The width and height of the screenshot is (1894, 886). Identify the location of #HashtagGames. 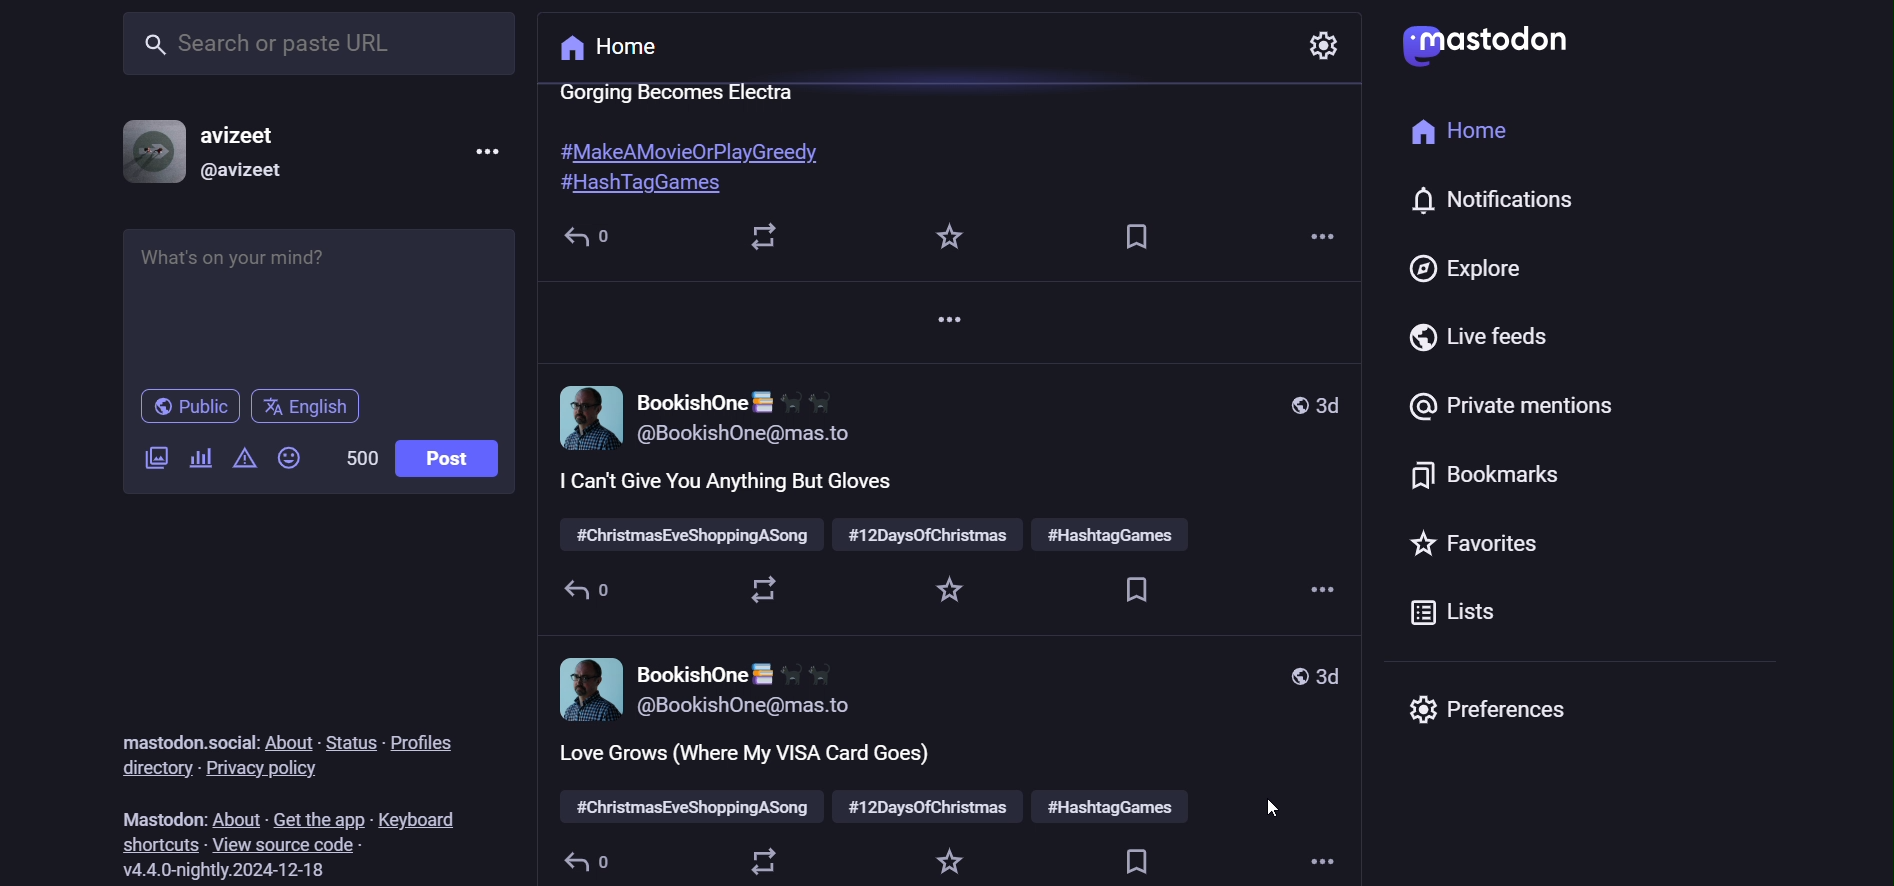
(1110, 809).